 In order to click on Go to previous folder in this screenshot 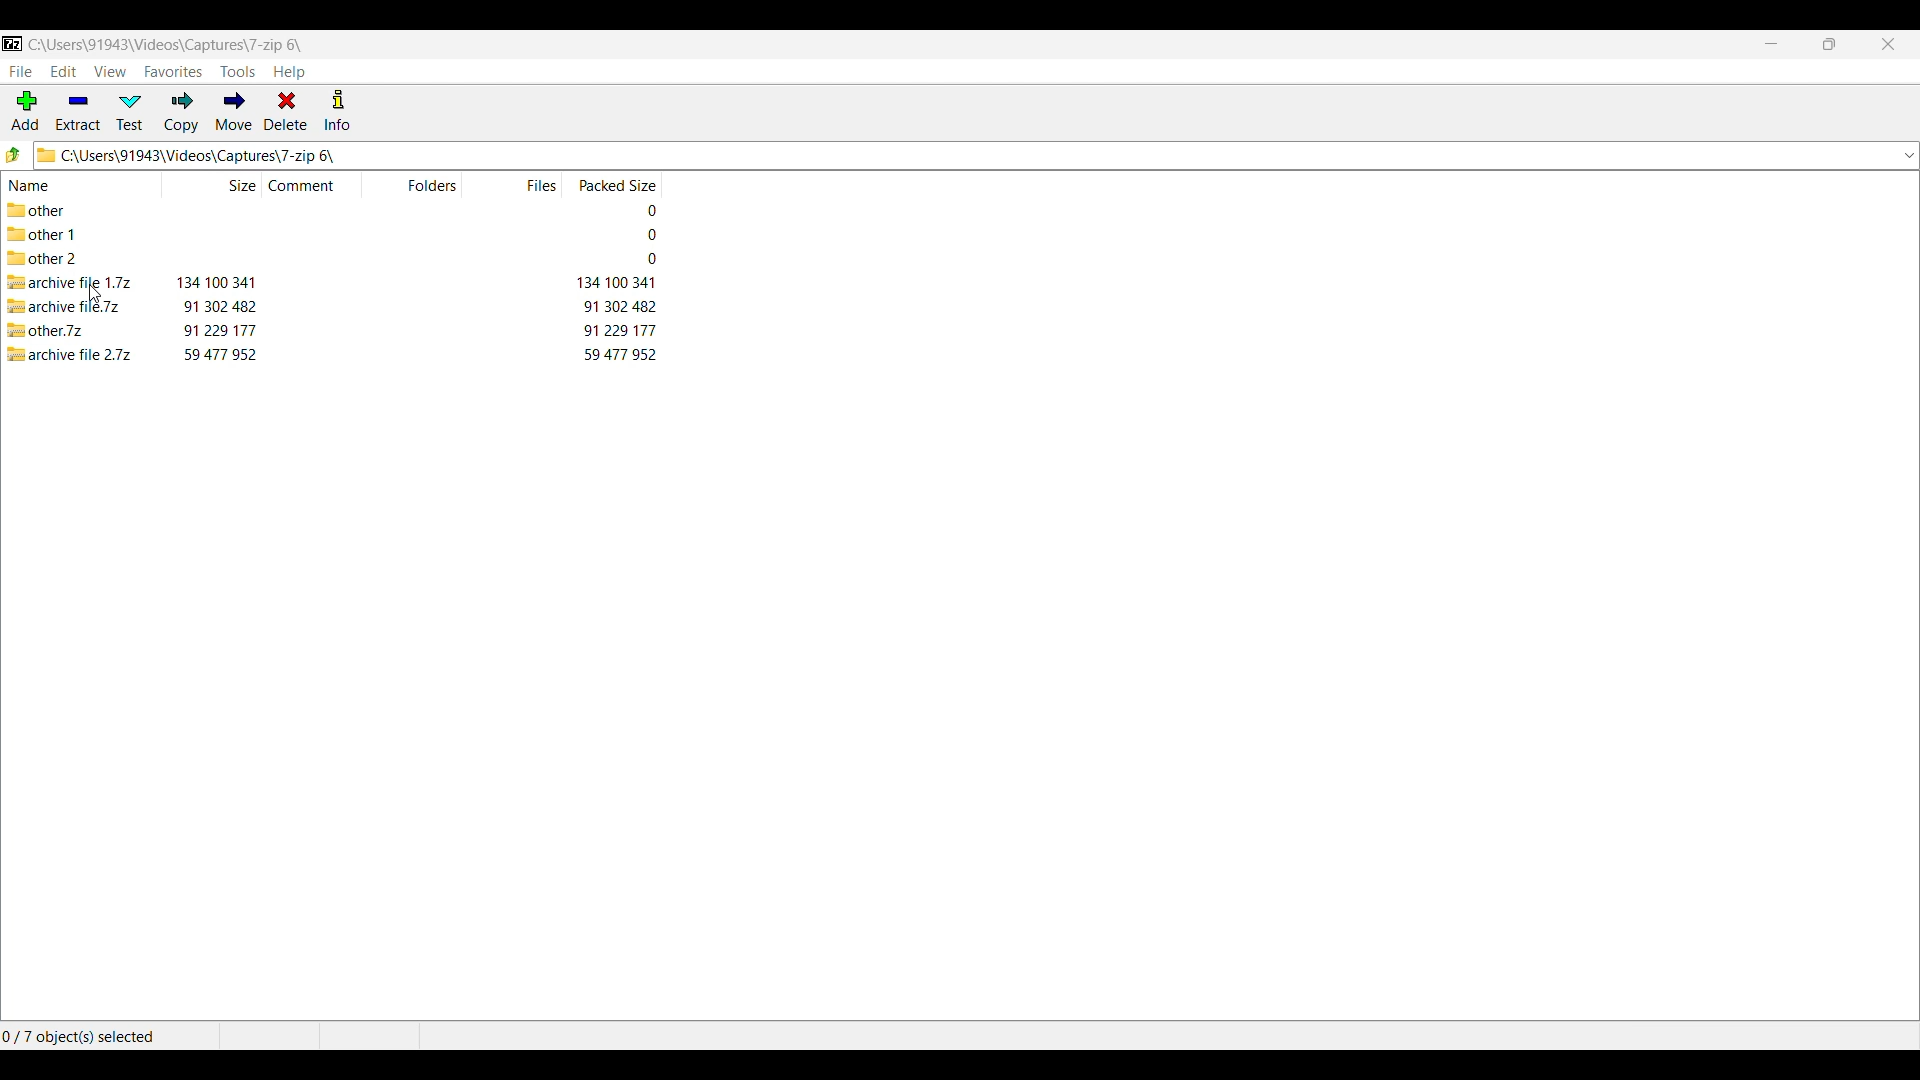, I will do `click(15, 154)`.